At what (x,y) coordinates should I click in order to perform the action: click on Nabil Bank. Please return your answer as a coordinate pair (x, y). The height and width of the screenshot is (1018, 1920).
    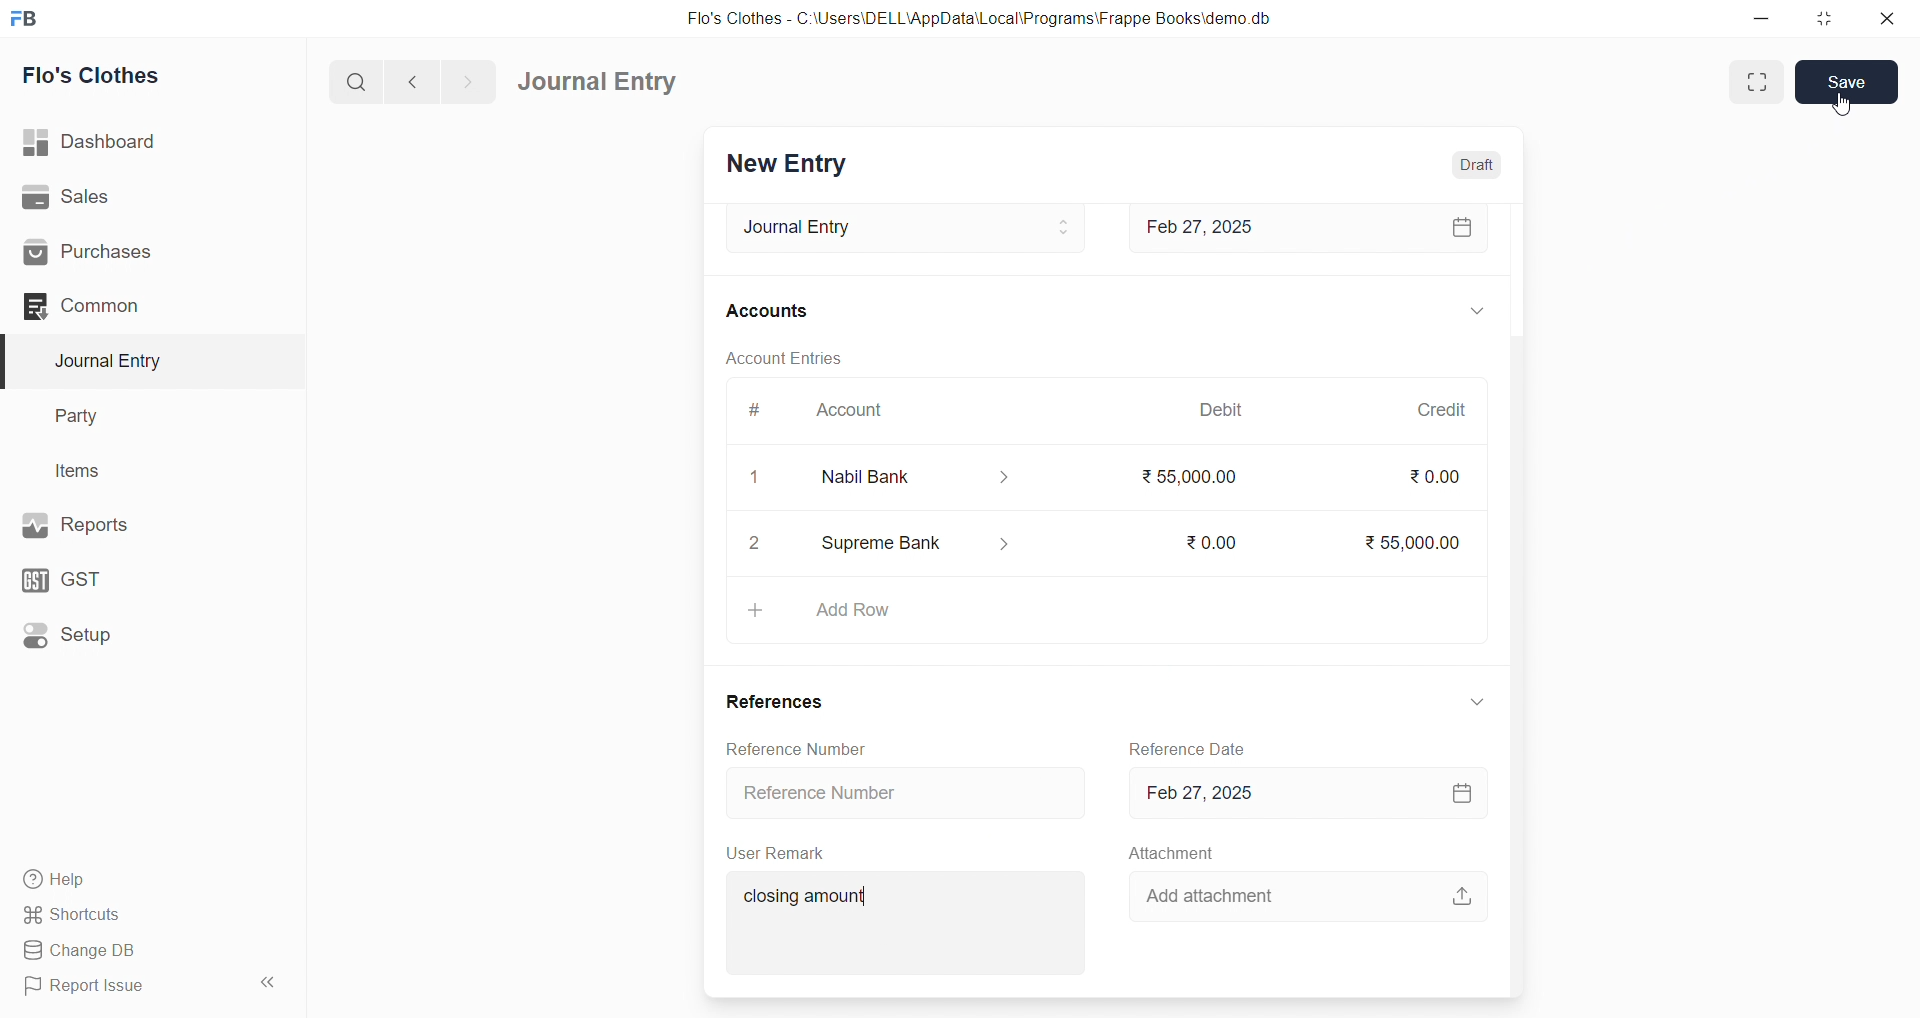
    Looking at the image, I should click on (930, 478).